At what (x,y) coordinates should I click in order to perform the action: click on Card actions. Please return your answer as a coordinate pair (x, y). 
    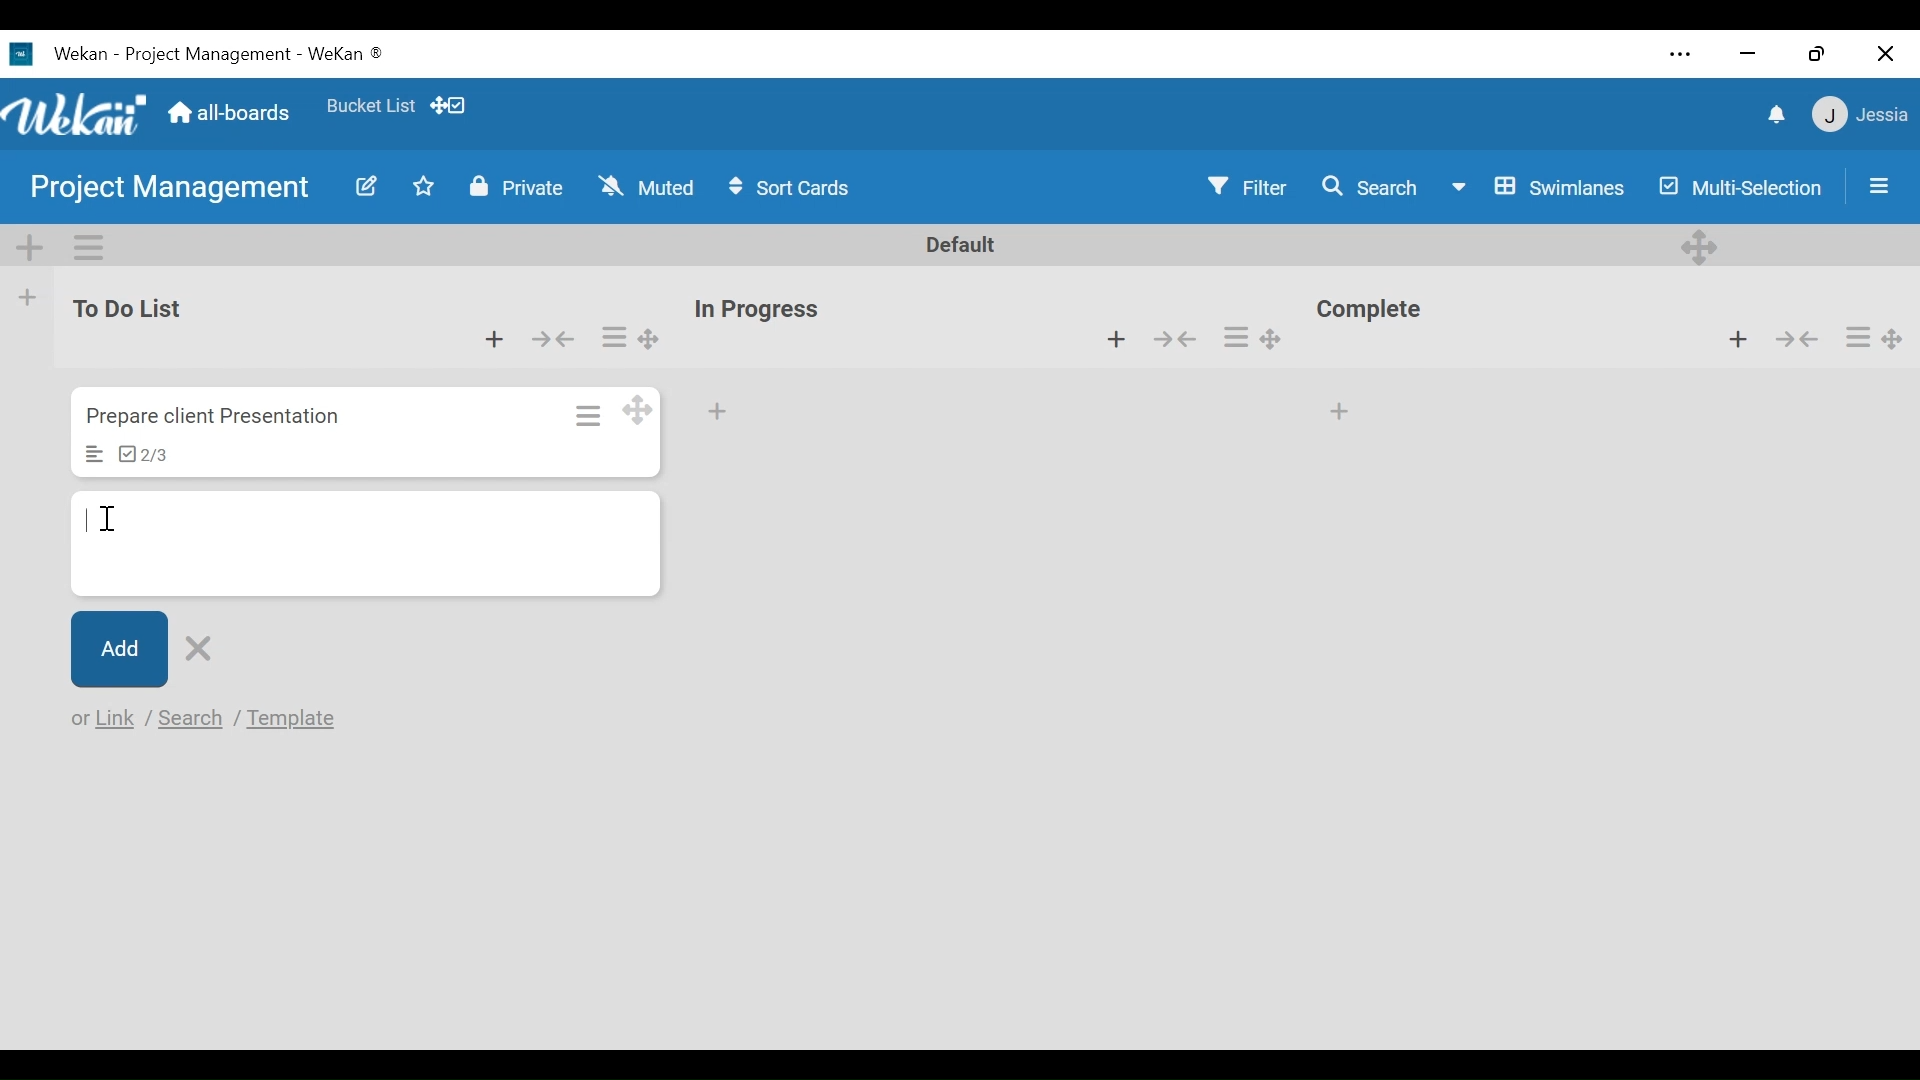
    Looking at the image, I should click on (1857, 336).